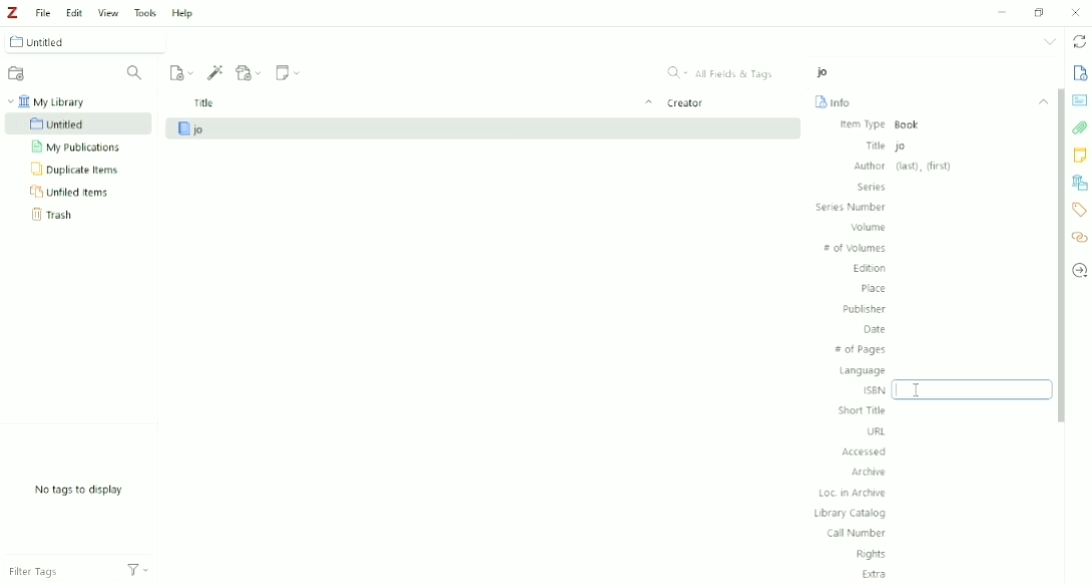 The height and width of the screenshot is (584, 1092). What do you see at coordinates (871, 187) in the screenshot?
I see `Series` at bounding box center [871, 187].